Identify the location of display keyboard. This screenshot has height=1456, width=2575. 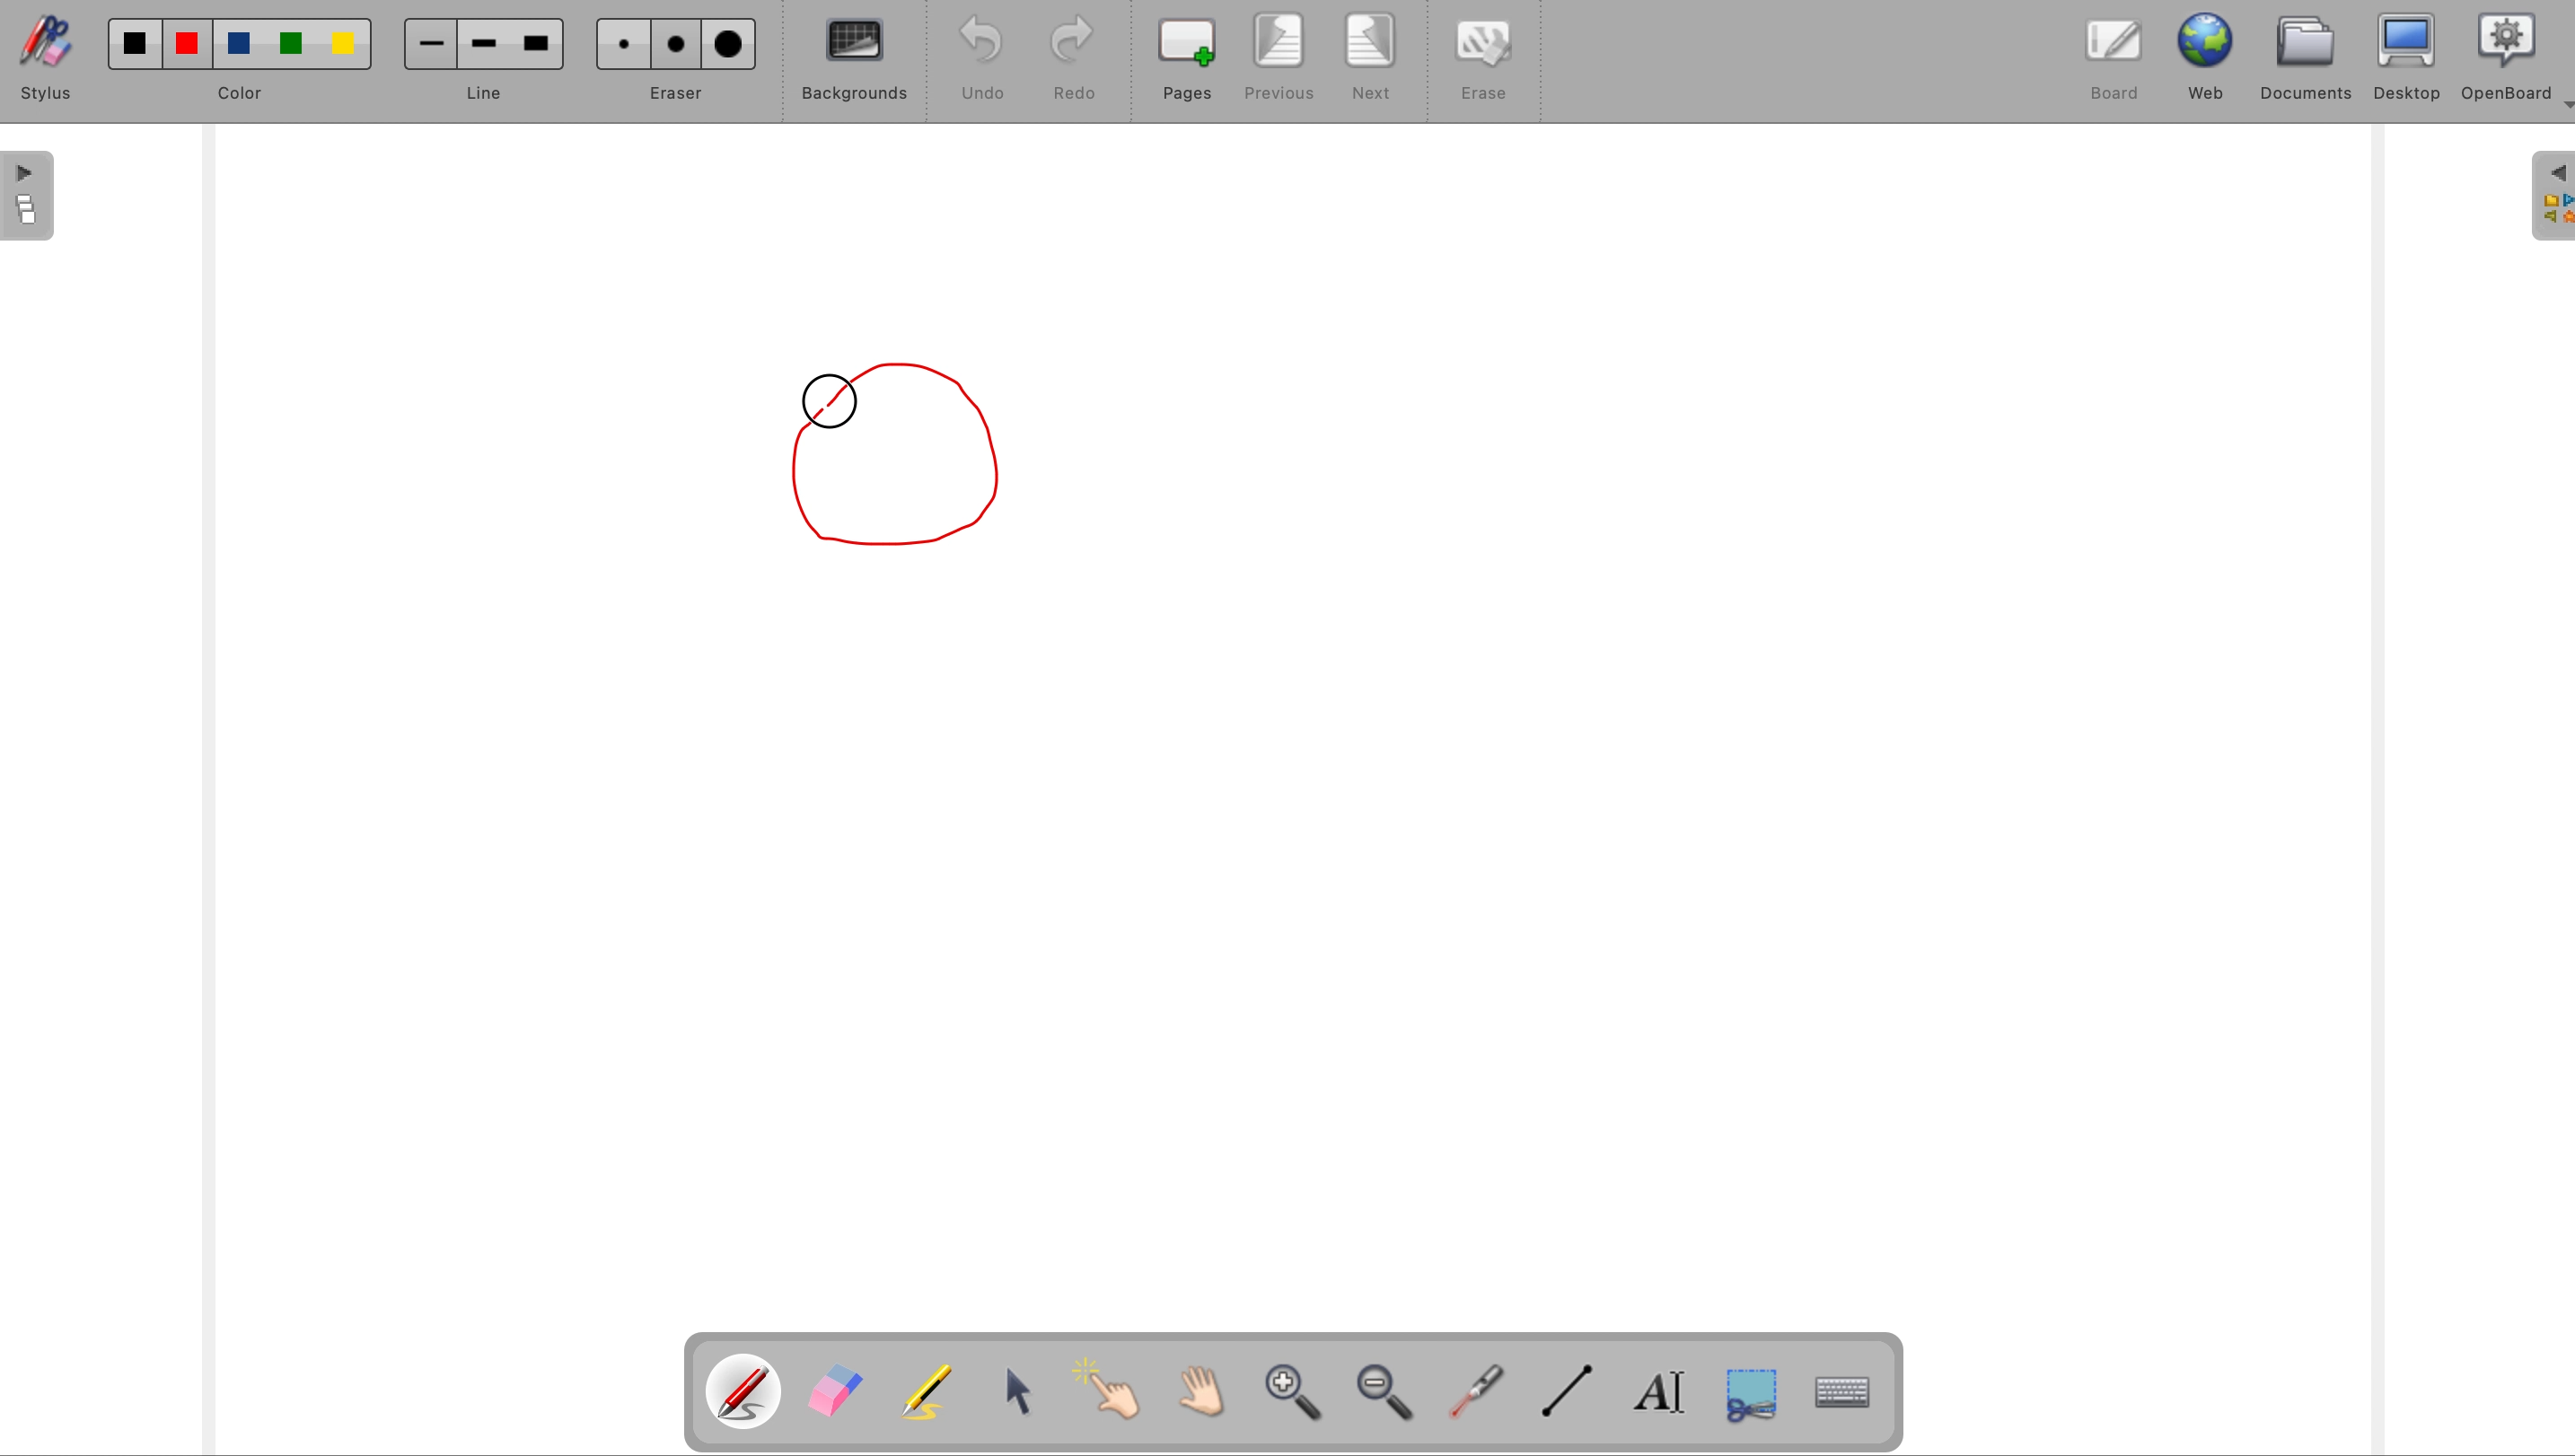
(1850, 1396).